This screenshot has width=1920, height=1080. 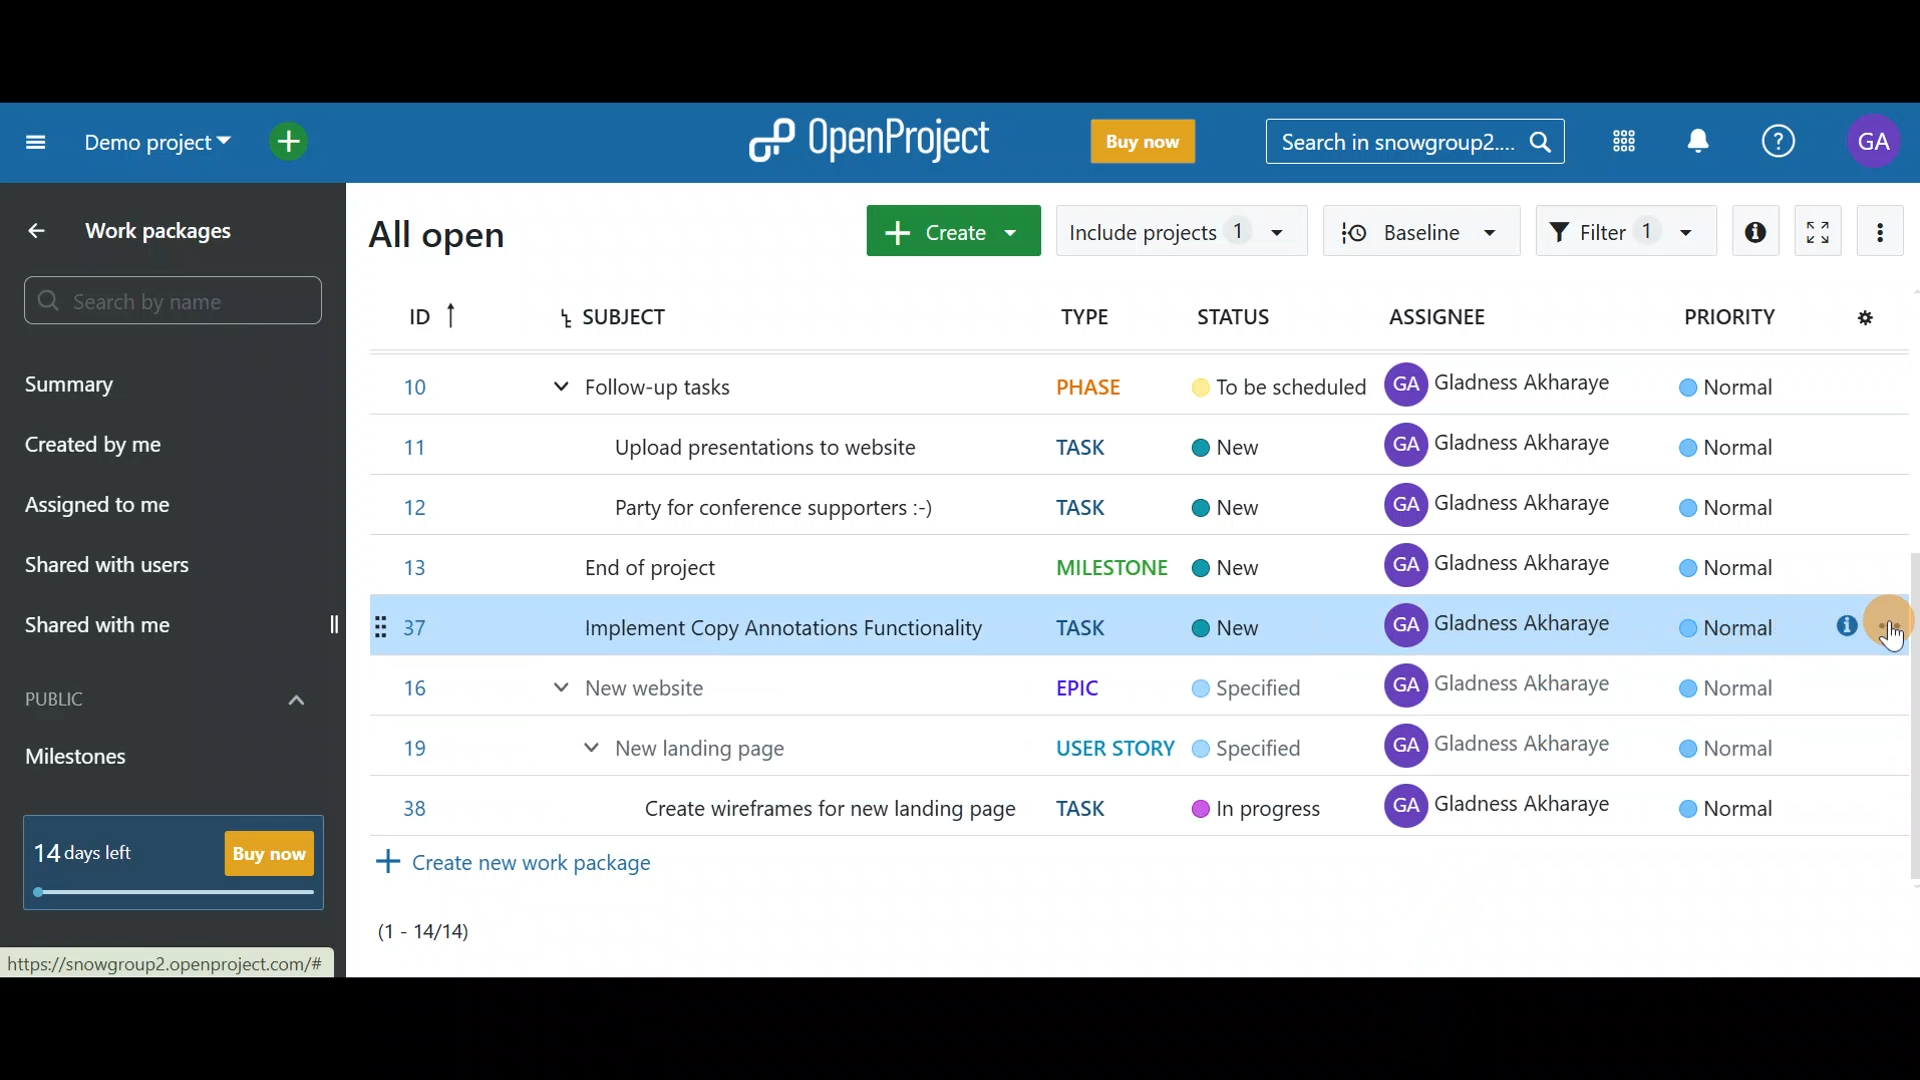 What do you see at coordinates (1725, 507) in the screenshot?
I see `© Normal` at bounding box center [1725, 507].